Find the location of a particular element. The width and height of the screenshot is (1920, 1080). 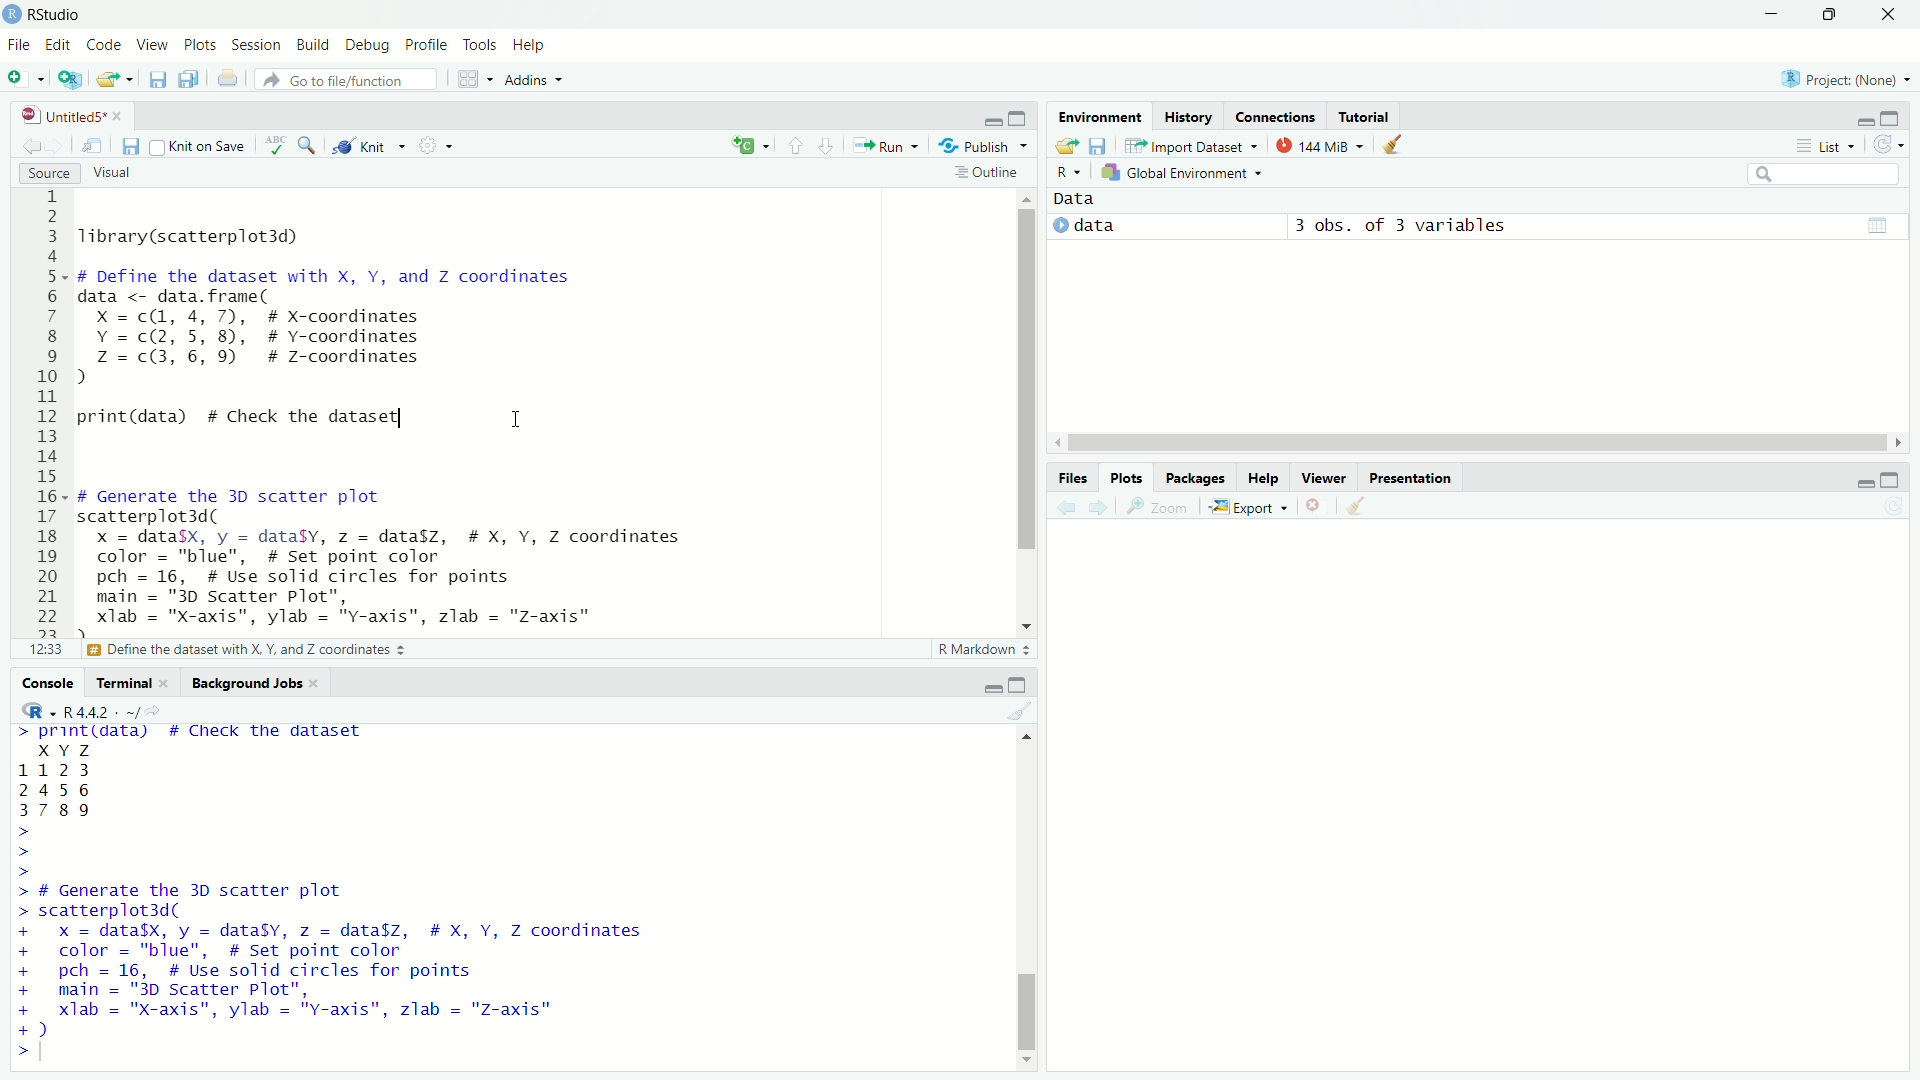

new file is located at coordinates (23, 79).